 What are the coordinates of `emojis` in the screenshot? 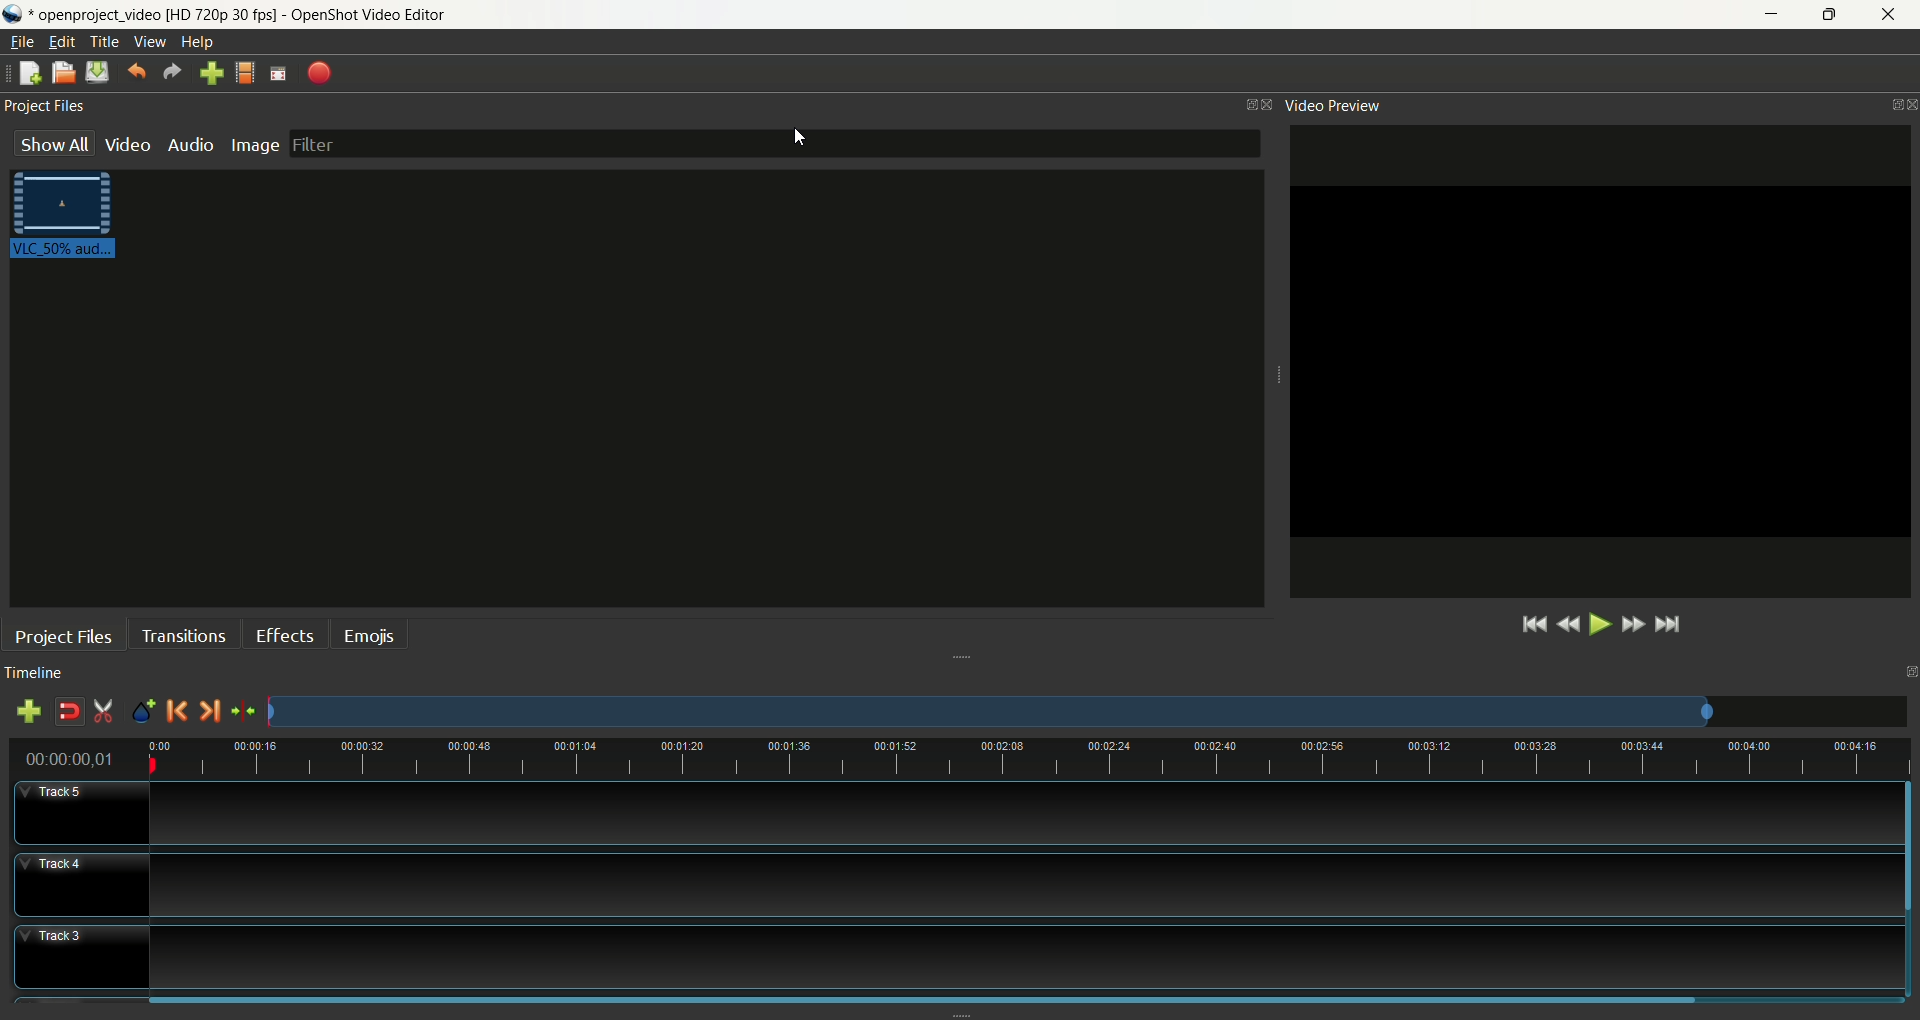 It's located at (370, 633).